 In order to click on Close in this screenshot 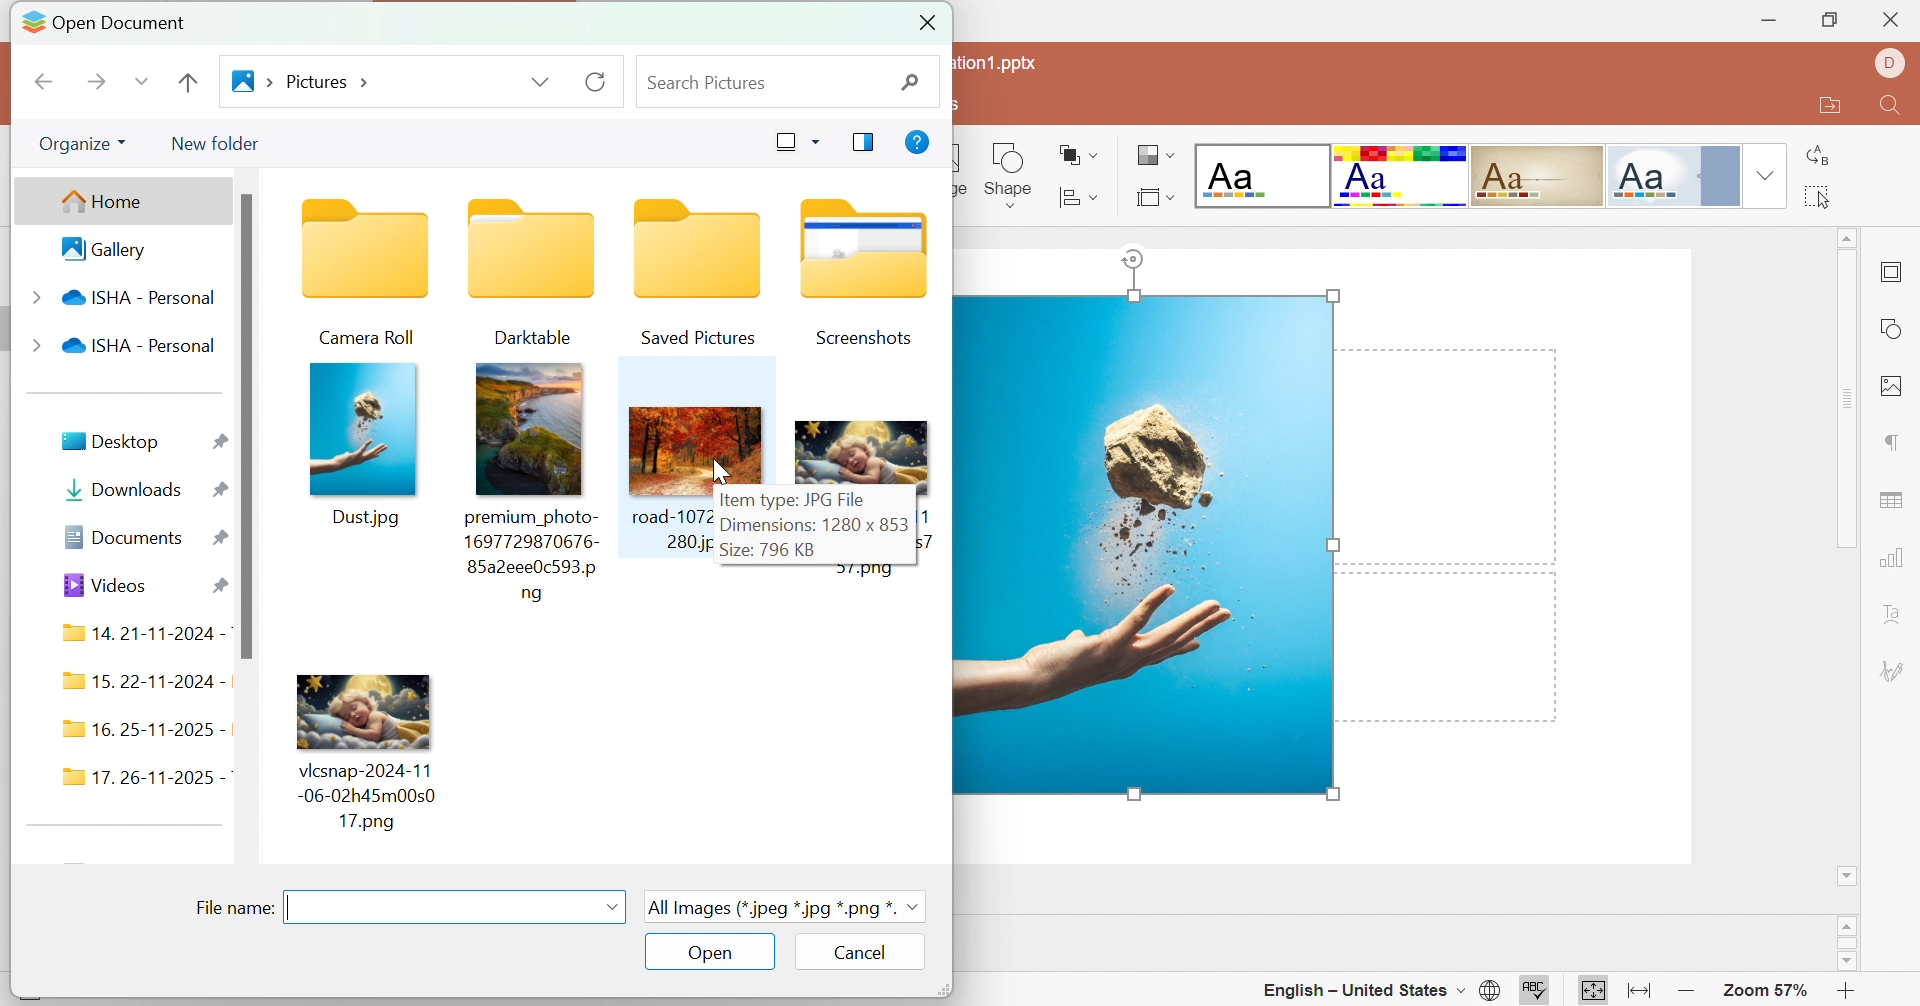, I will do `click(927, 24)`.